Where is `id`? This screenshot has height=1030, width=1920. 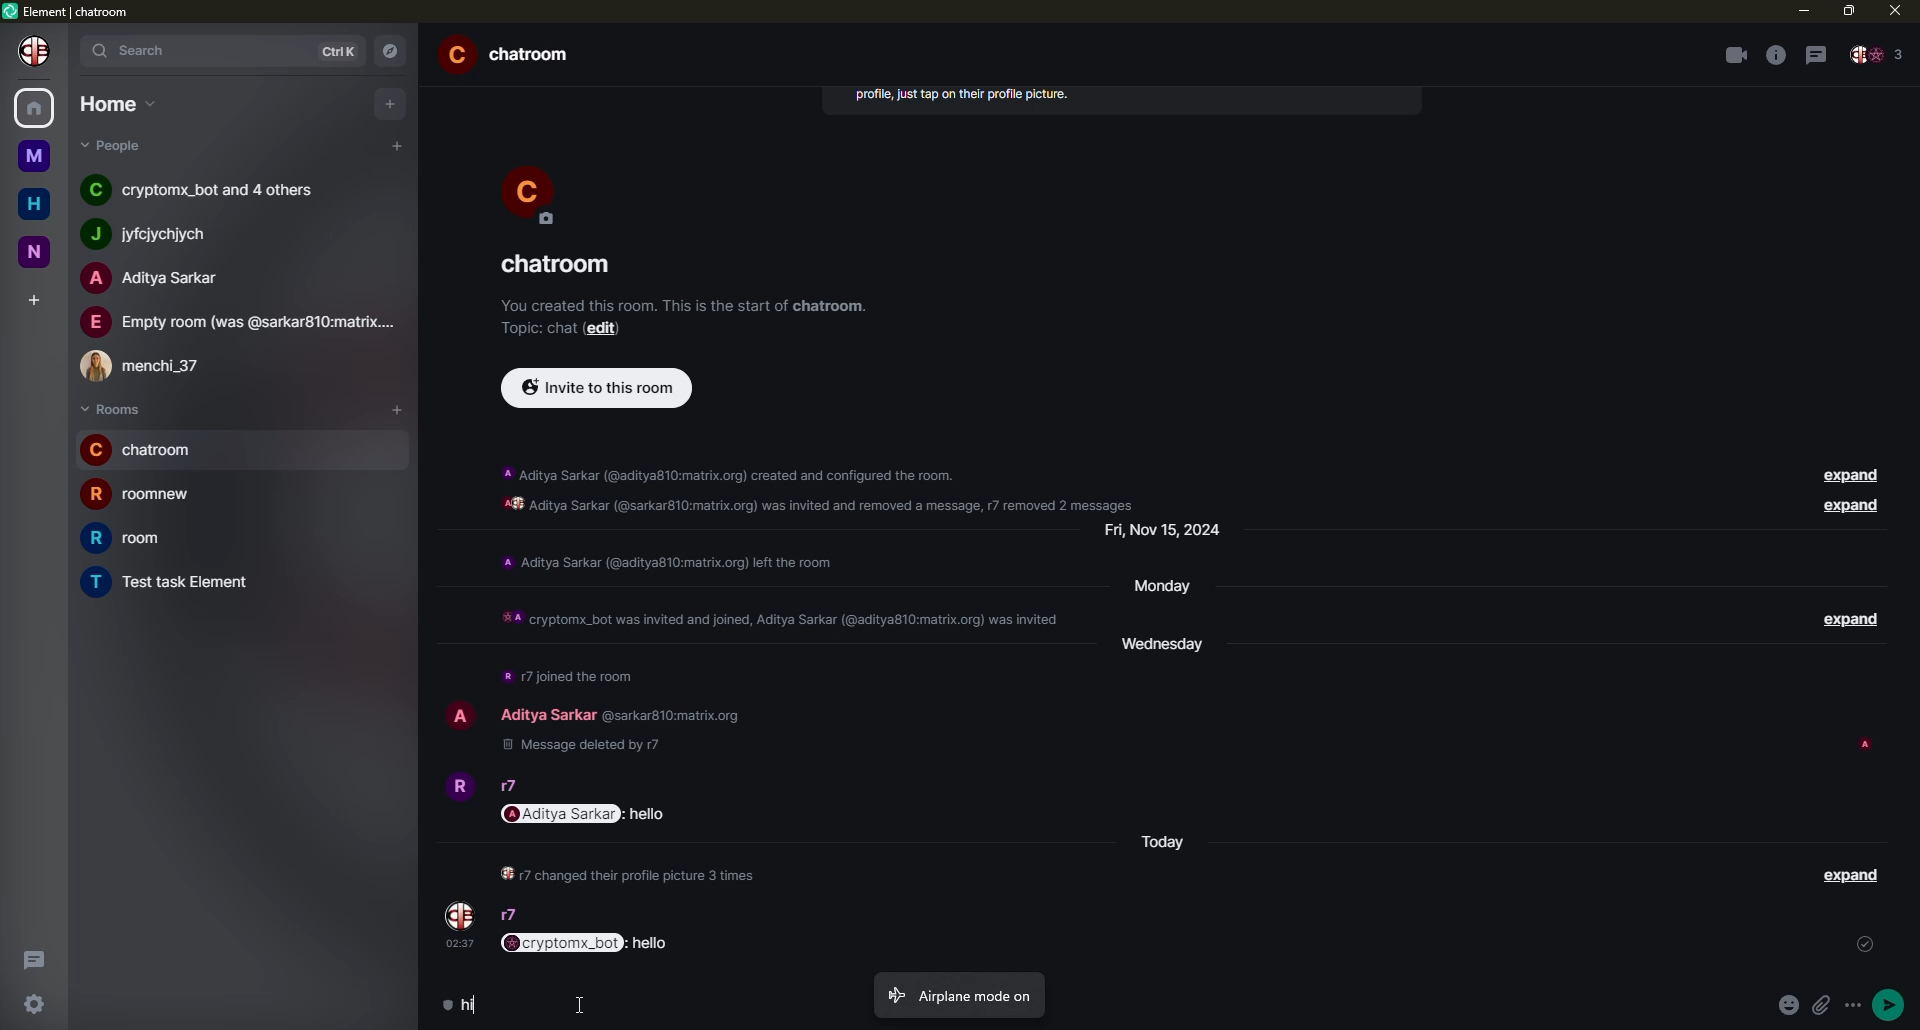
id is located at coordinates (678, 714).